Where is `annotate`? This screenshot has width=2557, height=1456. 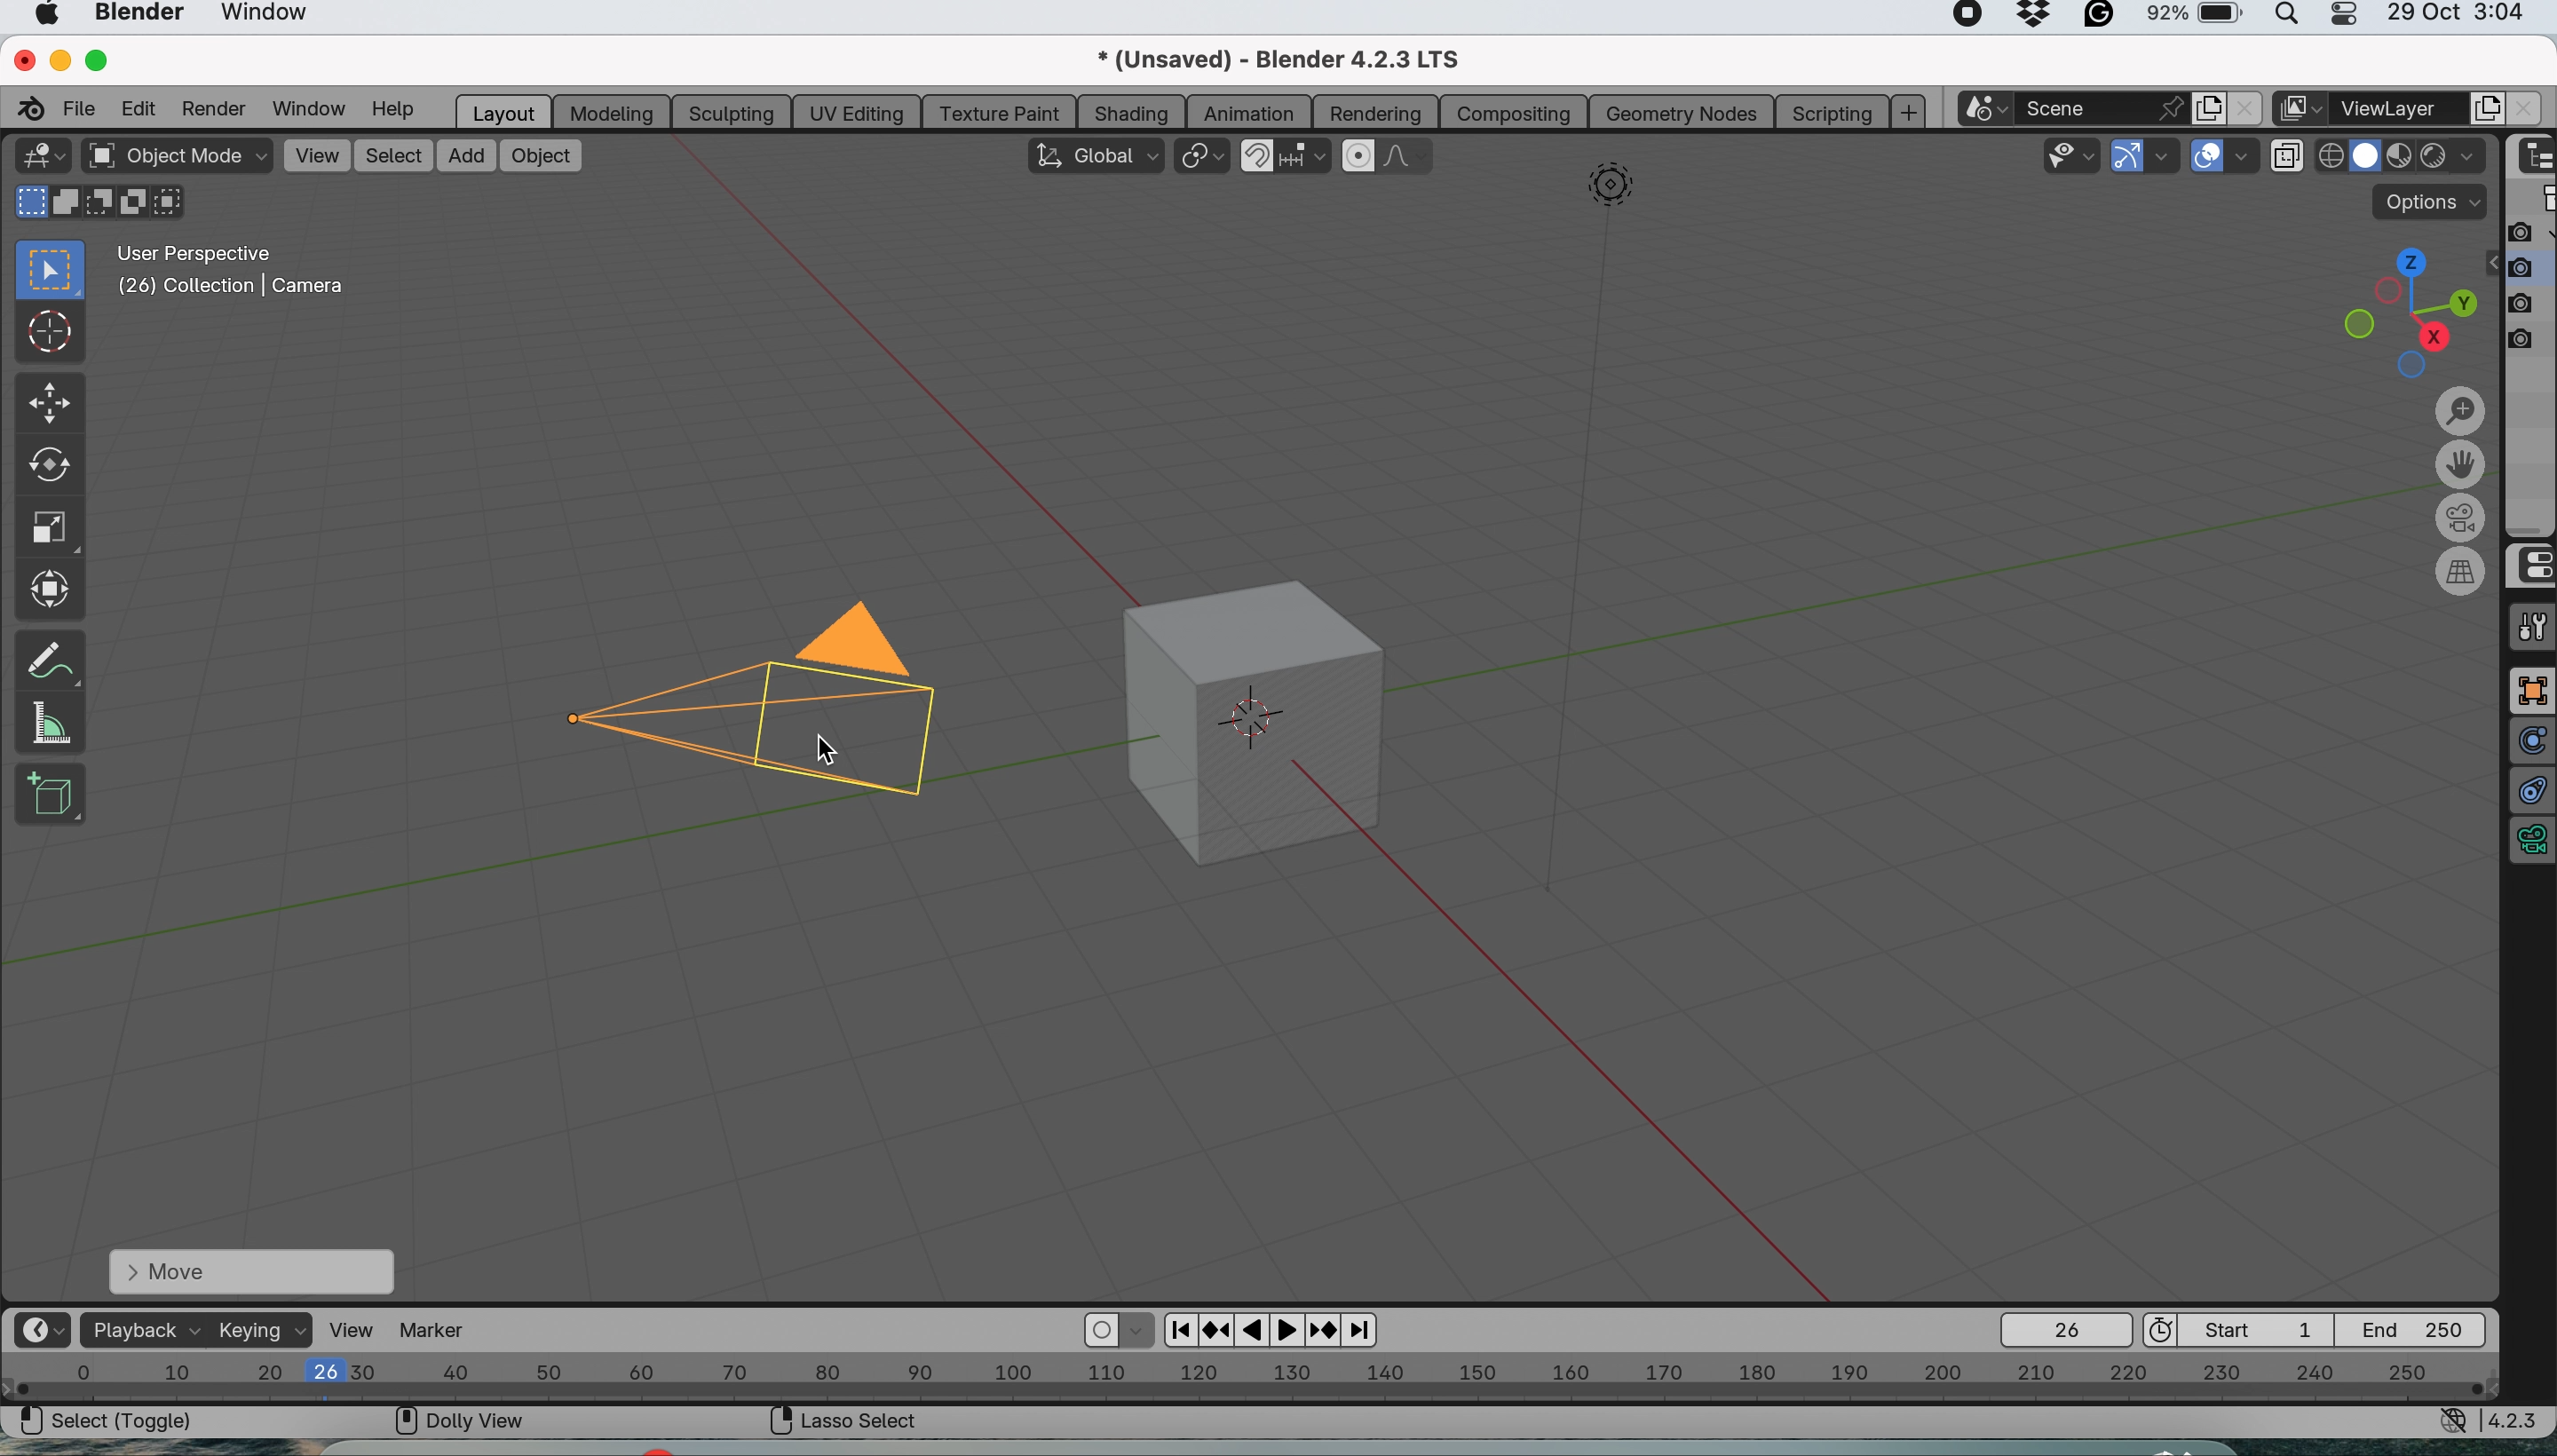 annotate is located at coordinates (49, 655).